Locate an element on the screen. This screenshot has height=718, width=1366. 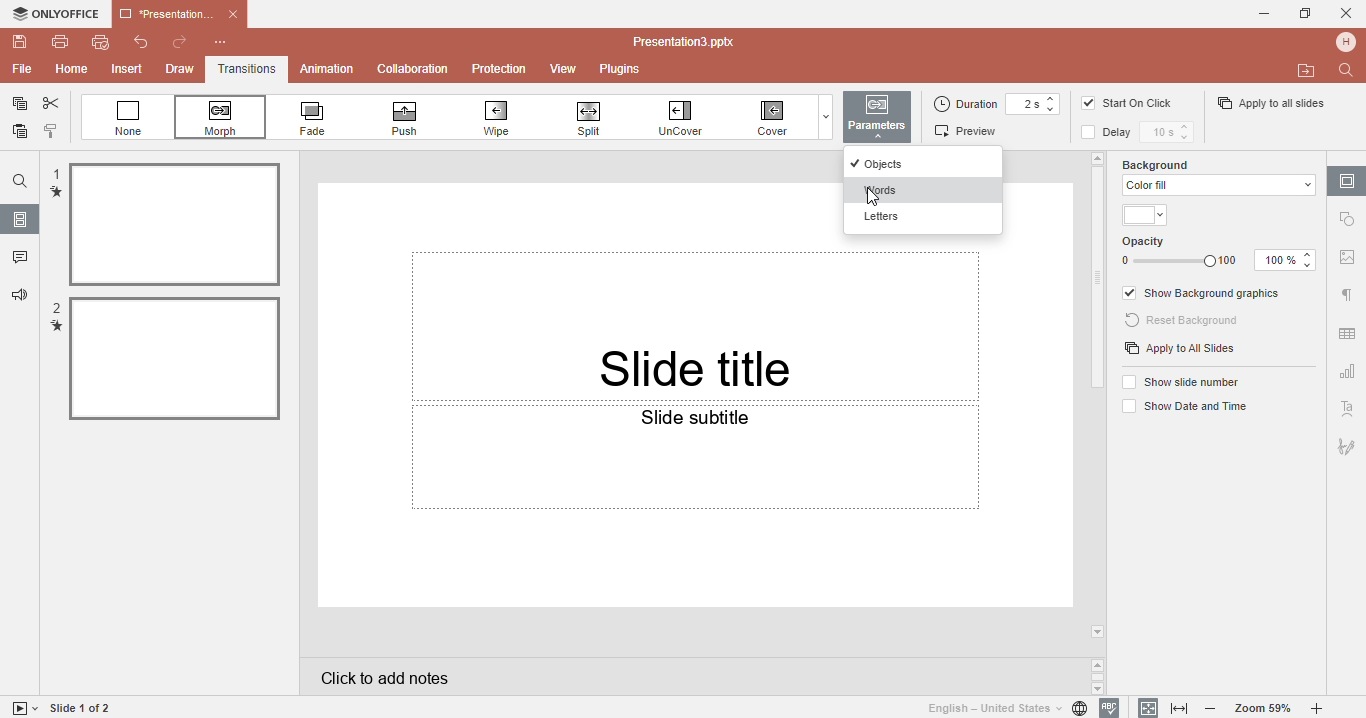
Only office is located at coordinates (54, 14).